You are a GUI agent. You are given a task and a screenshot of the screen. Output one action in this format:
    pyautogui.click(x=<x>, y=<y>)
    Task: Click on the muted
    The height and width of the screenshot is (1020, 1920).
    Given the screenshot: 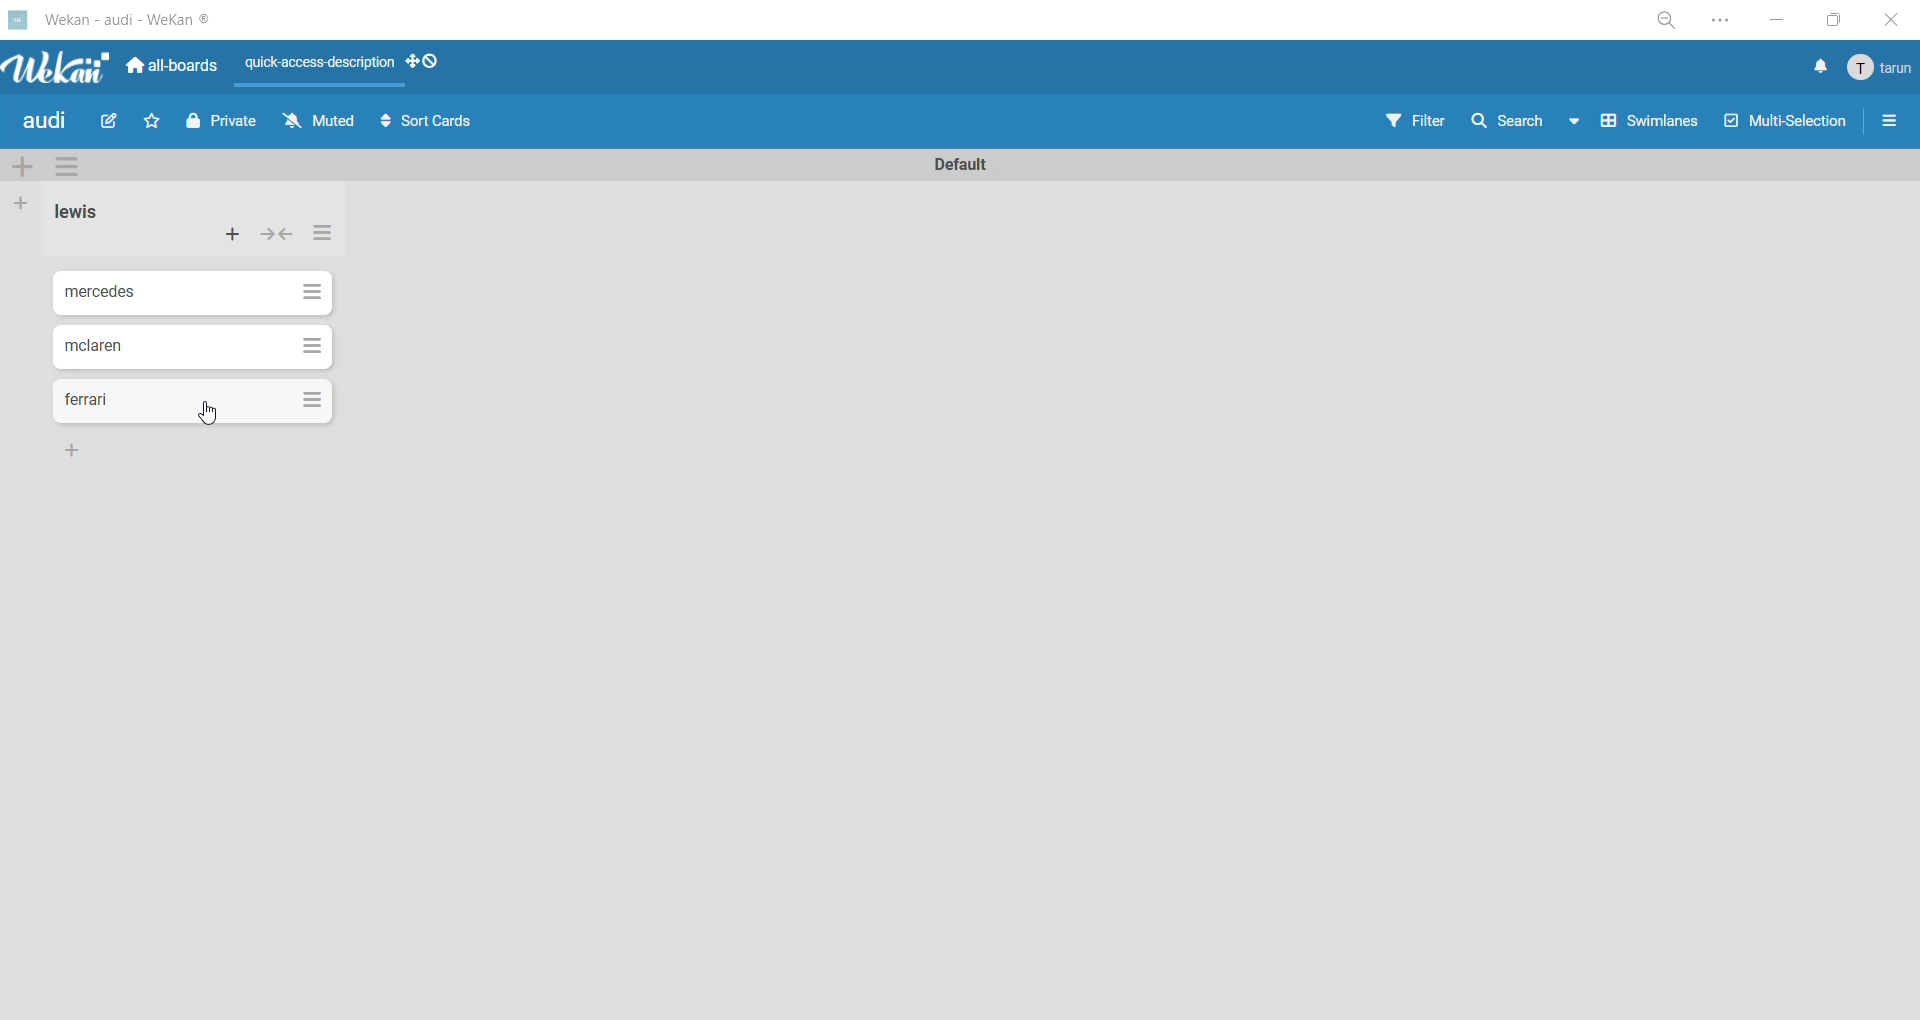 What is the action you would take?
    pyautogui.click(x=319, y=120)
    